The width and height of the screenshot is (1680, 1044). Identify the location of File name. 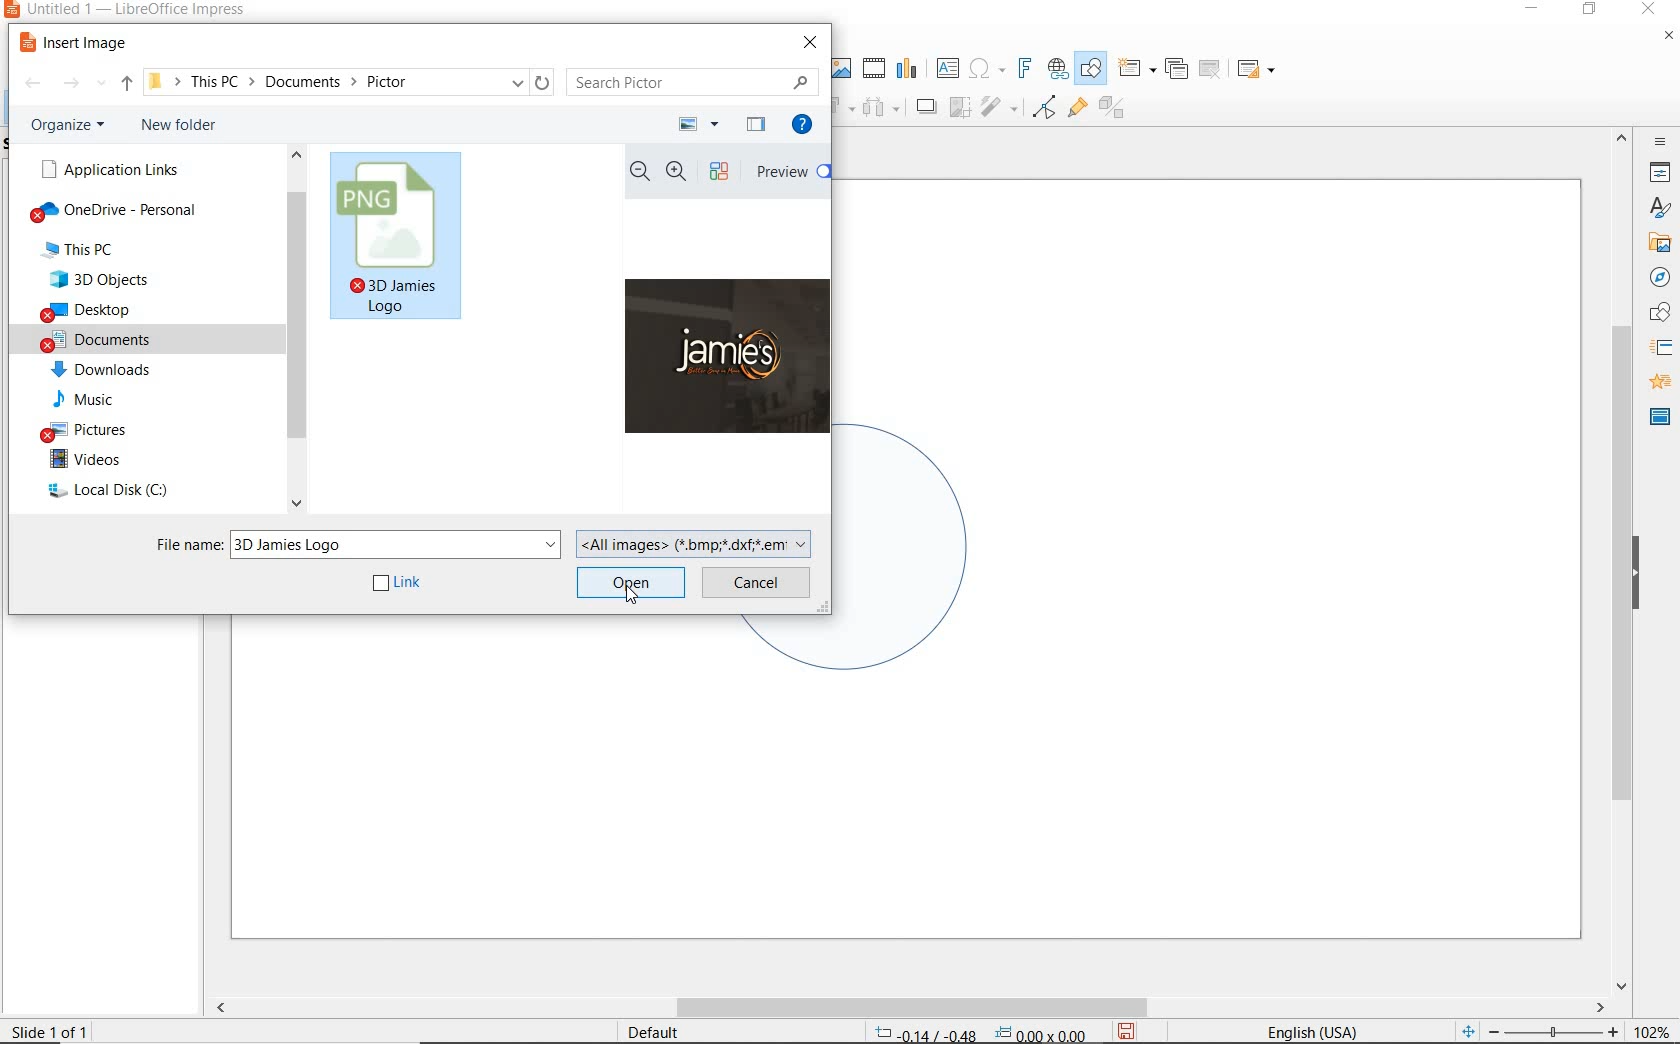
(356, 542).